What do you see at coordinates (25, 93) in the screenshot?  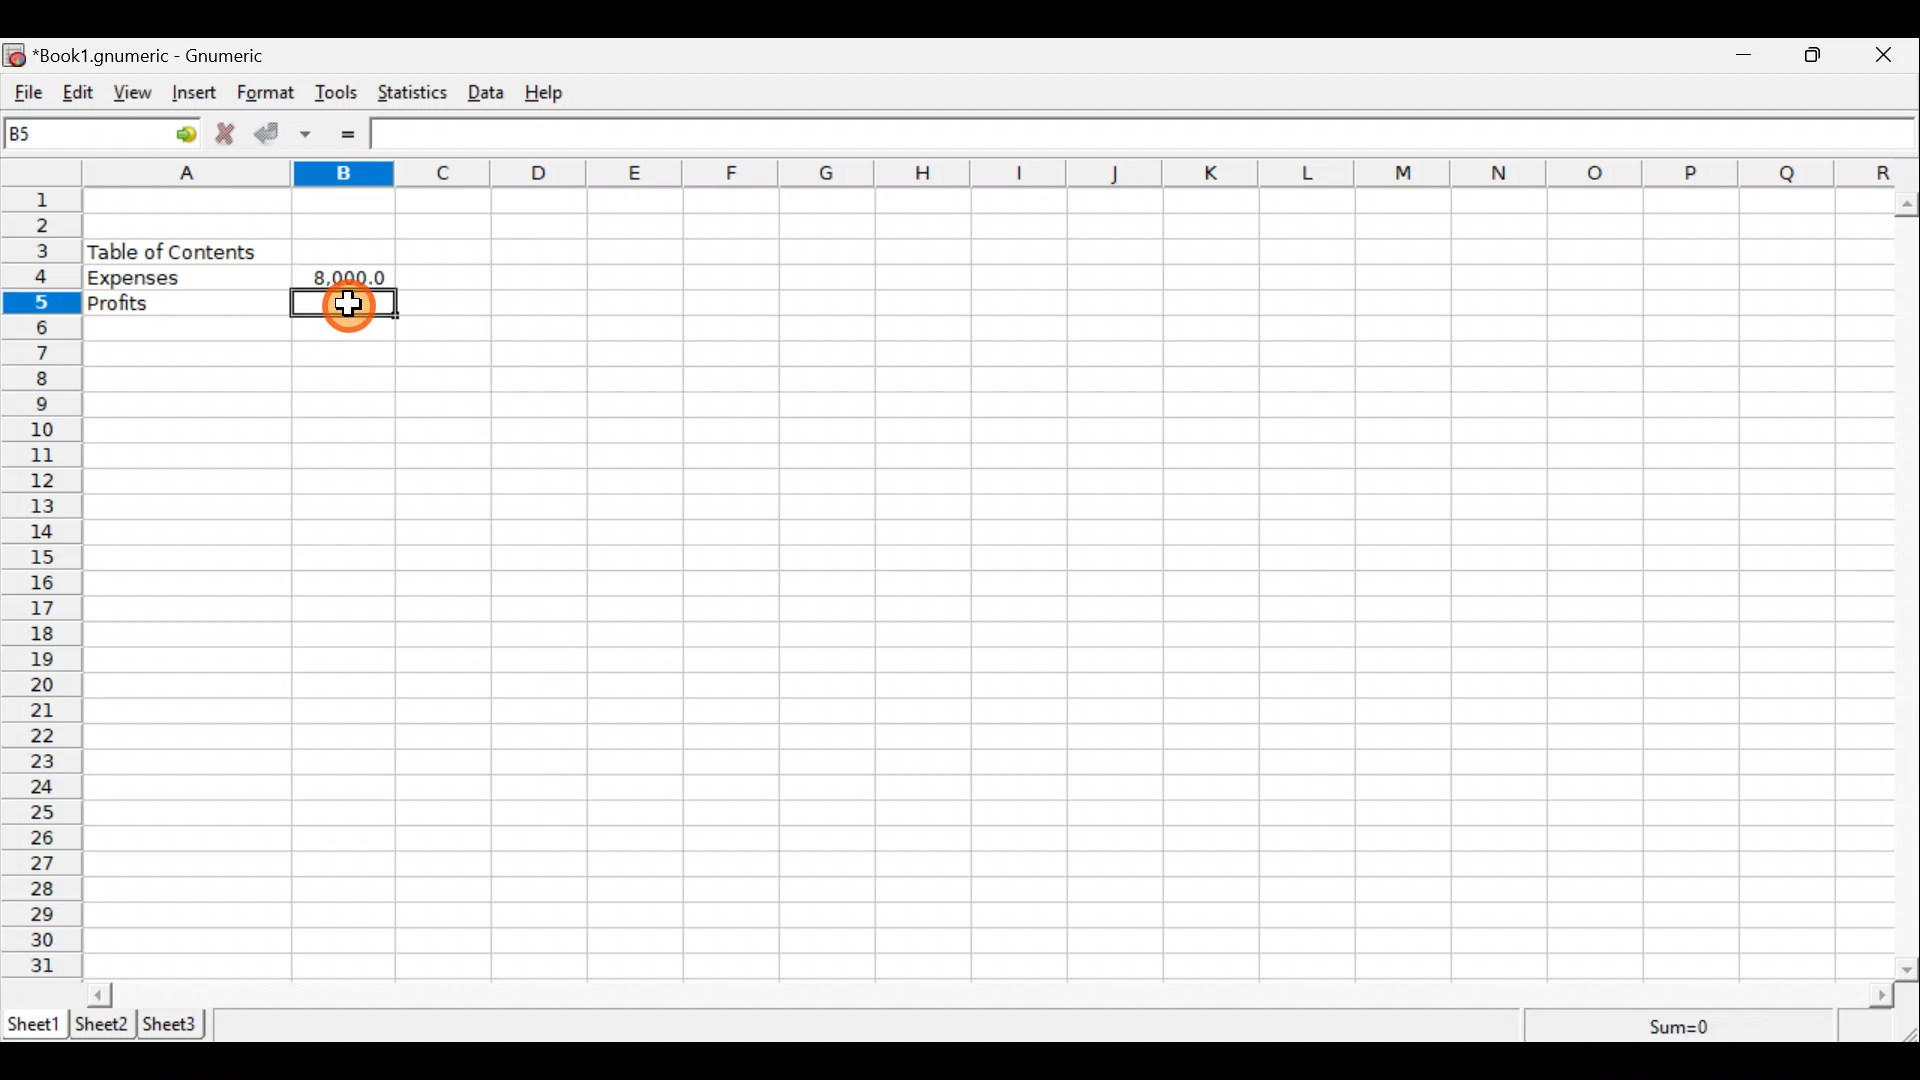 I see `File` at bounding box center [25, 93].